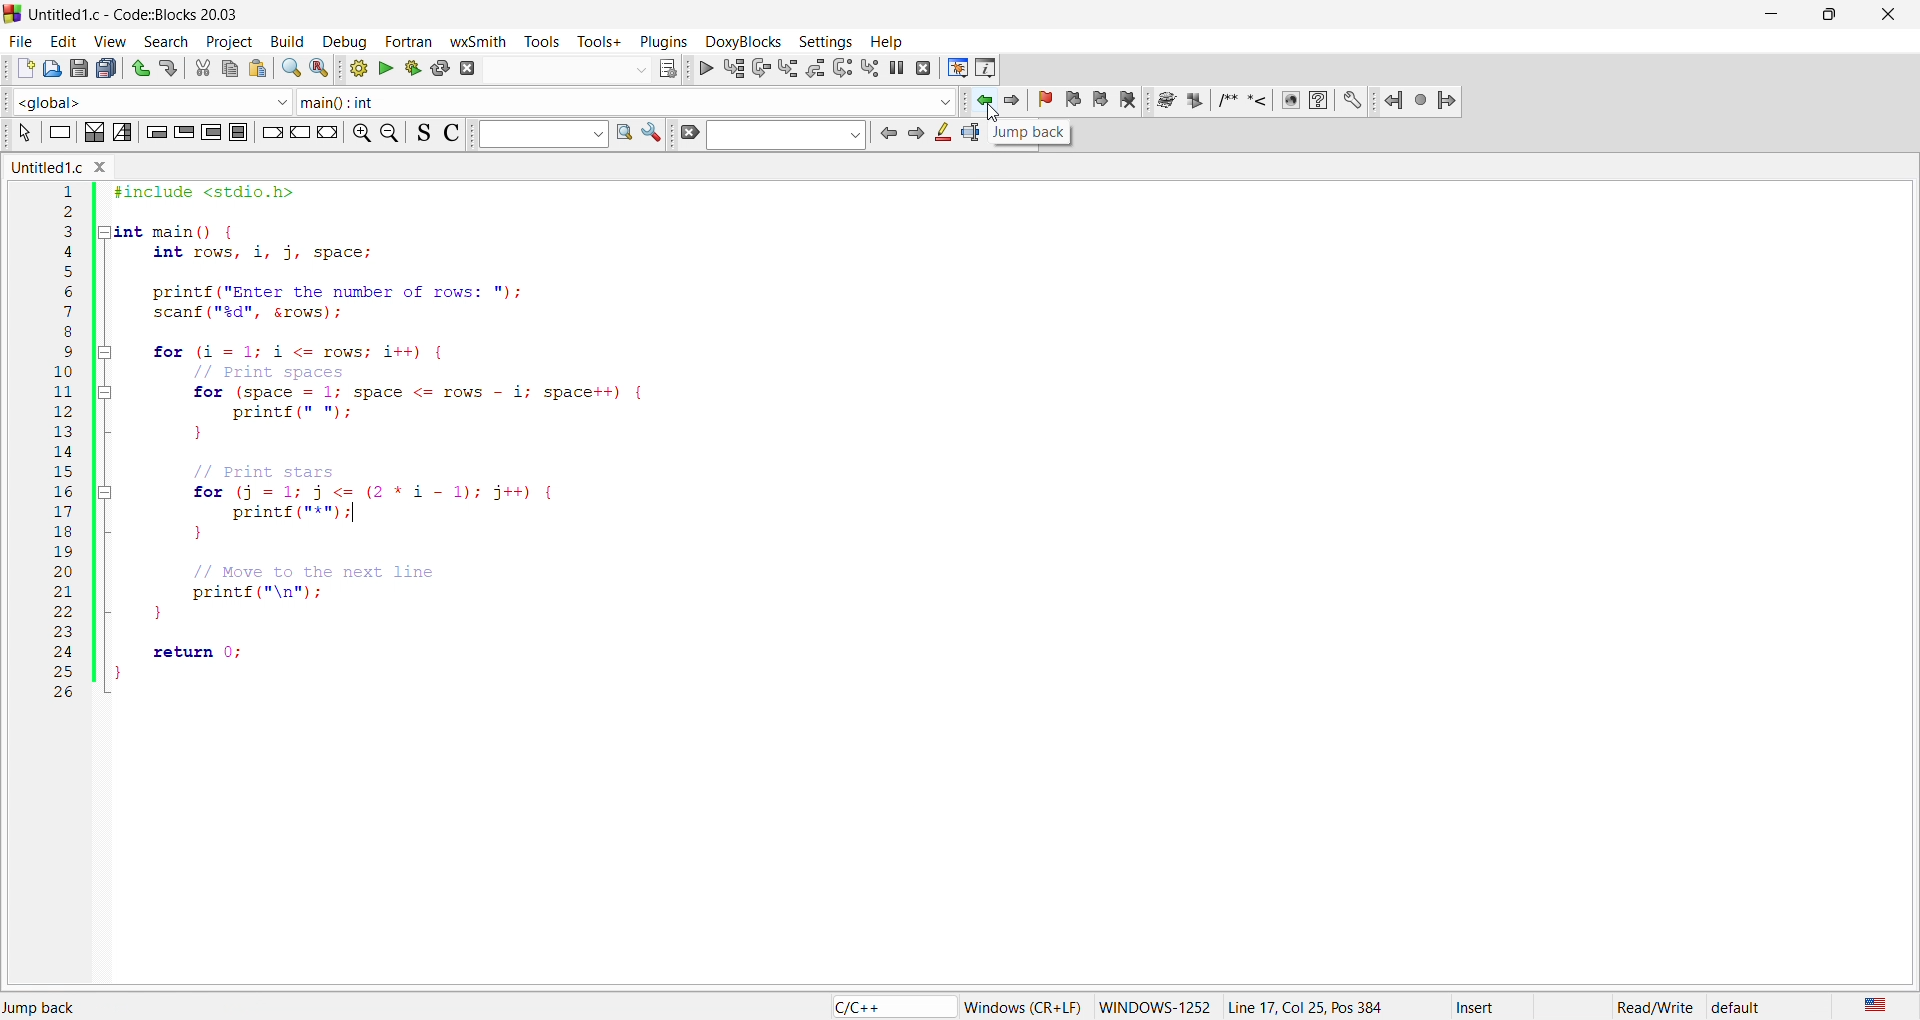 Image resolution: width=1920 pixels, height=1020 pixels. I want to click on default, so click(1748, 1003).